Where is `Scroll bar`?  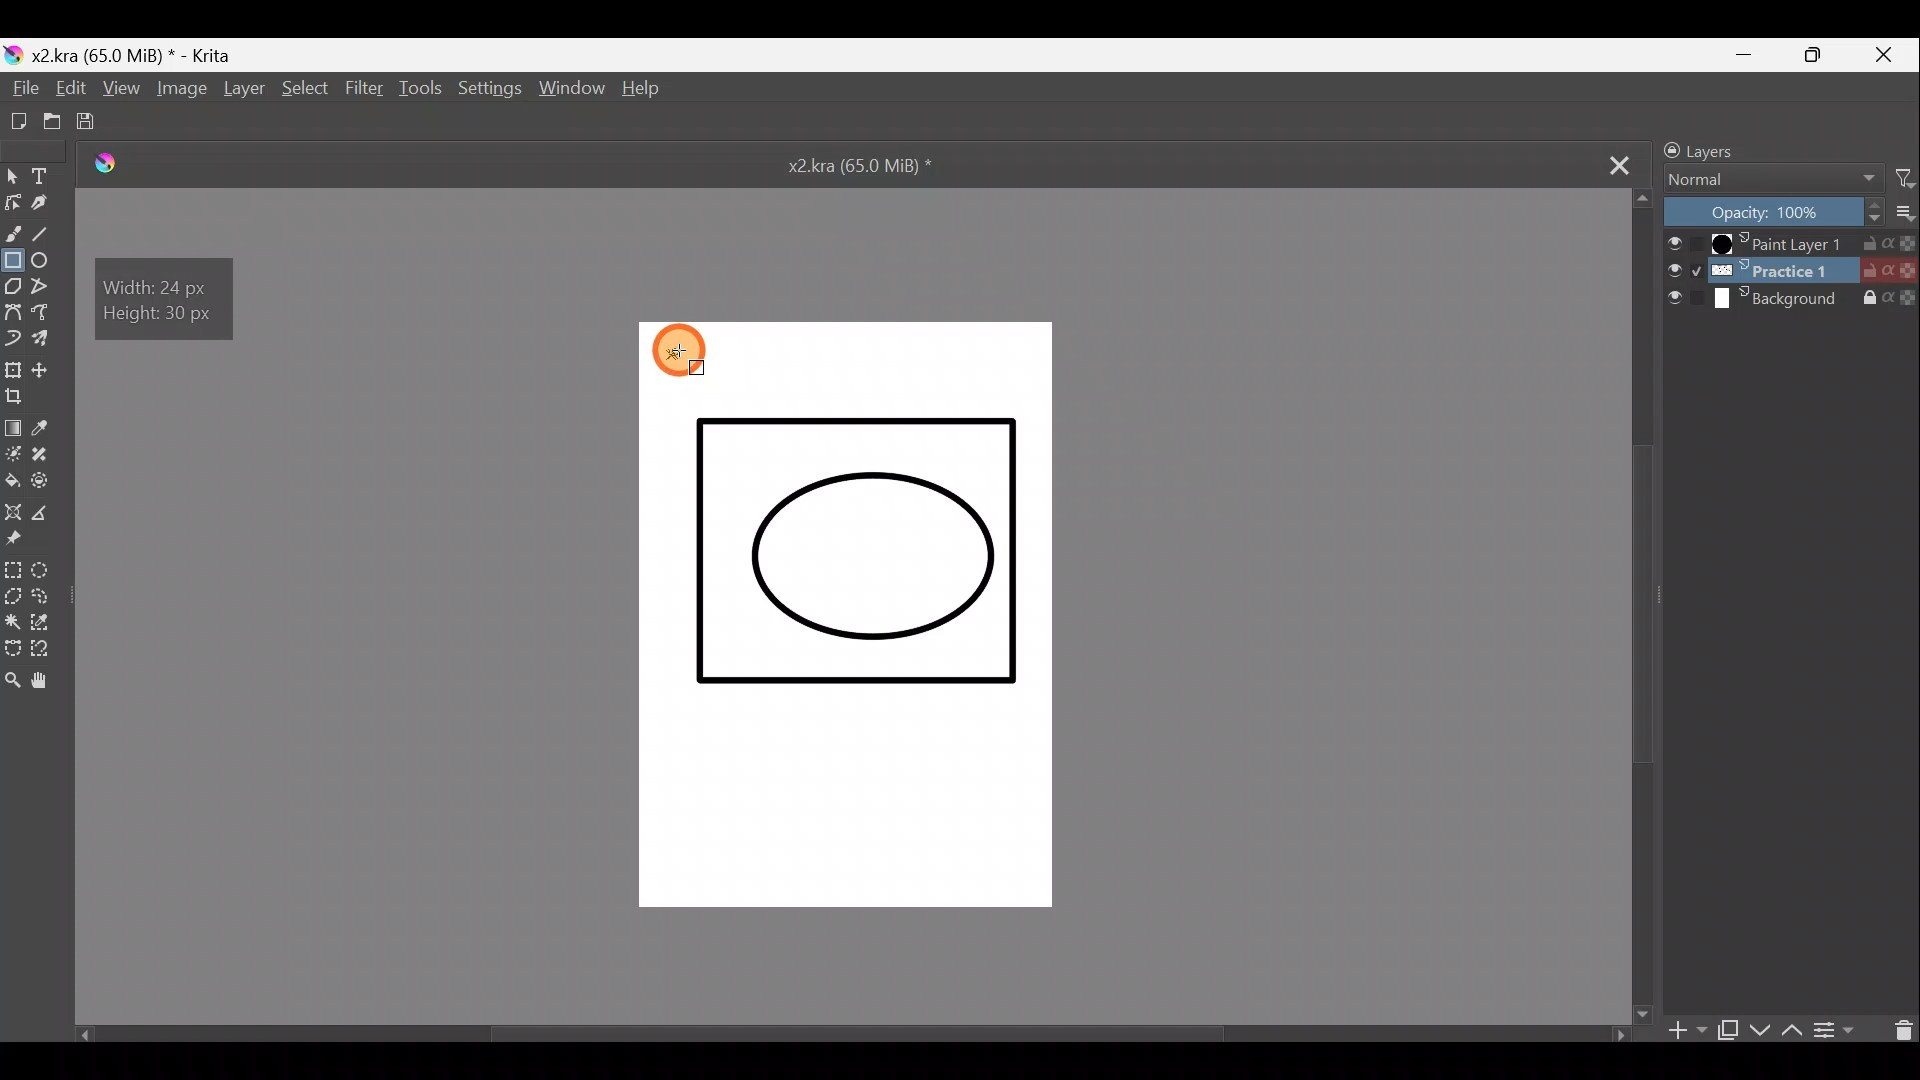 Scroll bar is located at coordinates (1643, 603).